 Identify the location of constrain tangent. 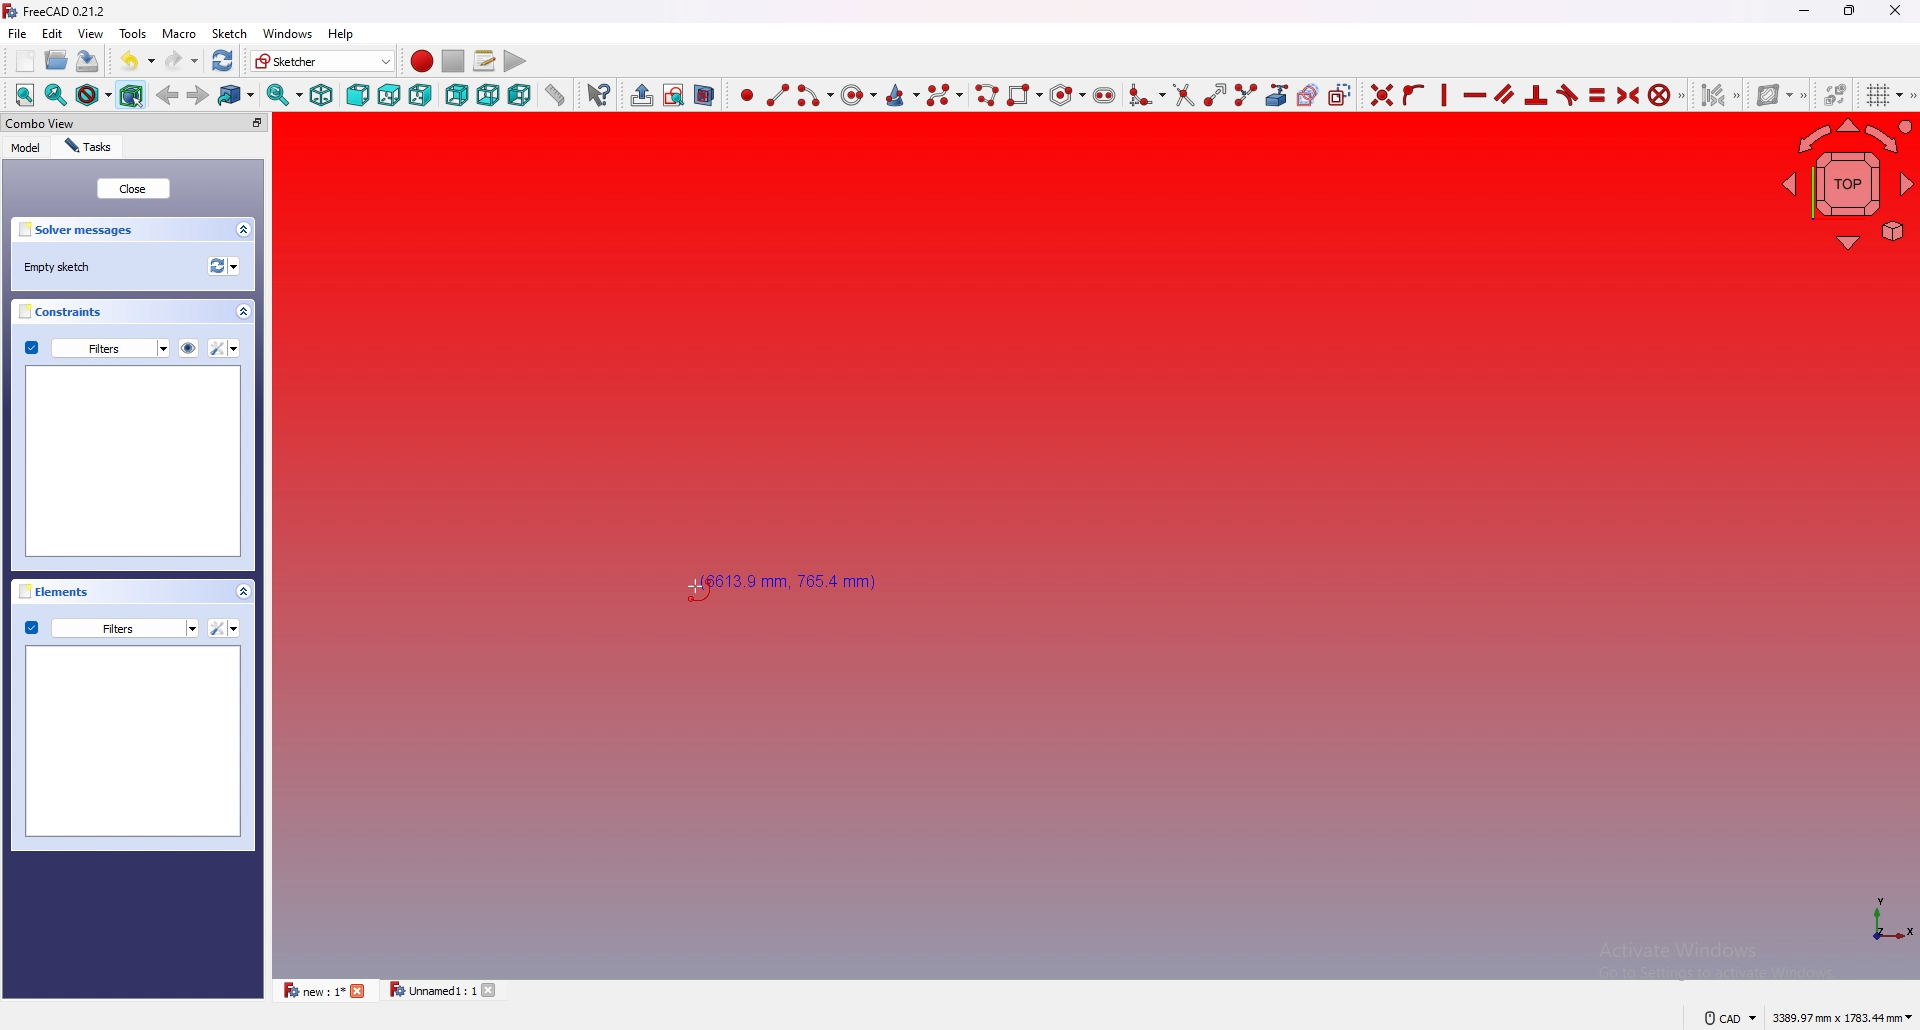
(1568, 95).